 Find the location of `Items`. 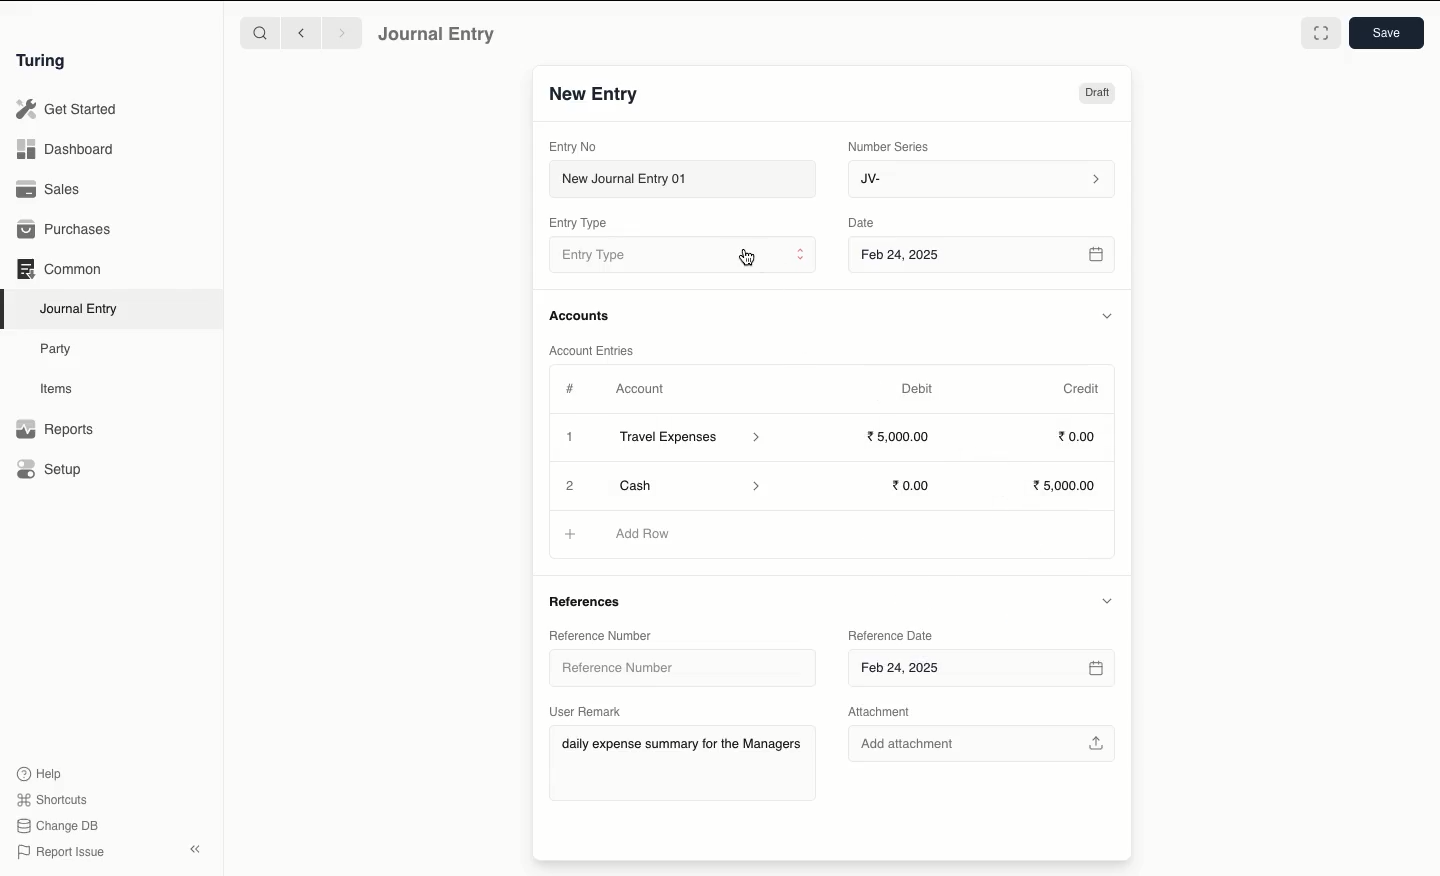

Items is located at coordinates (57, 388).